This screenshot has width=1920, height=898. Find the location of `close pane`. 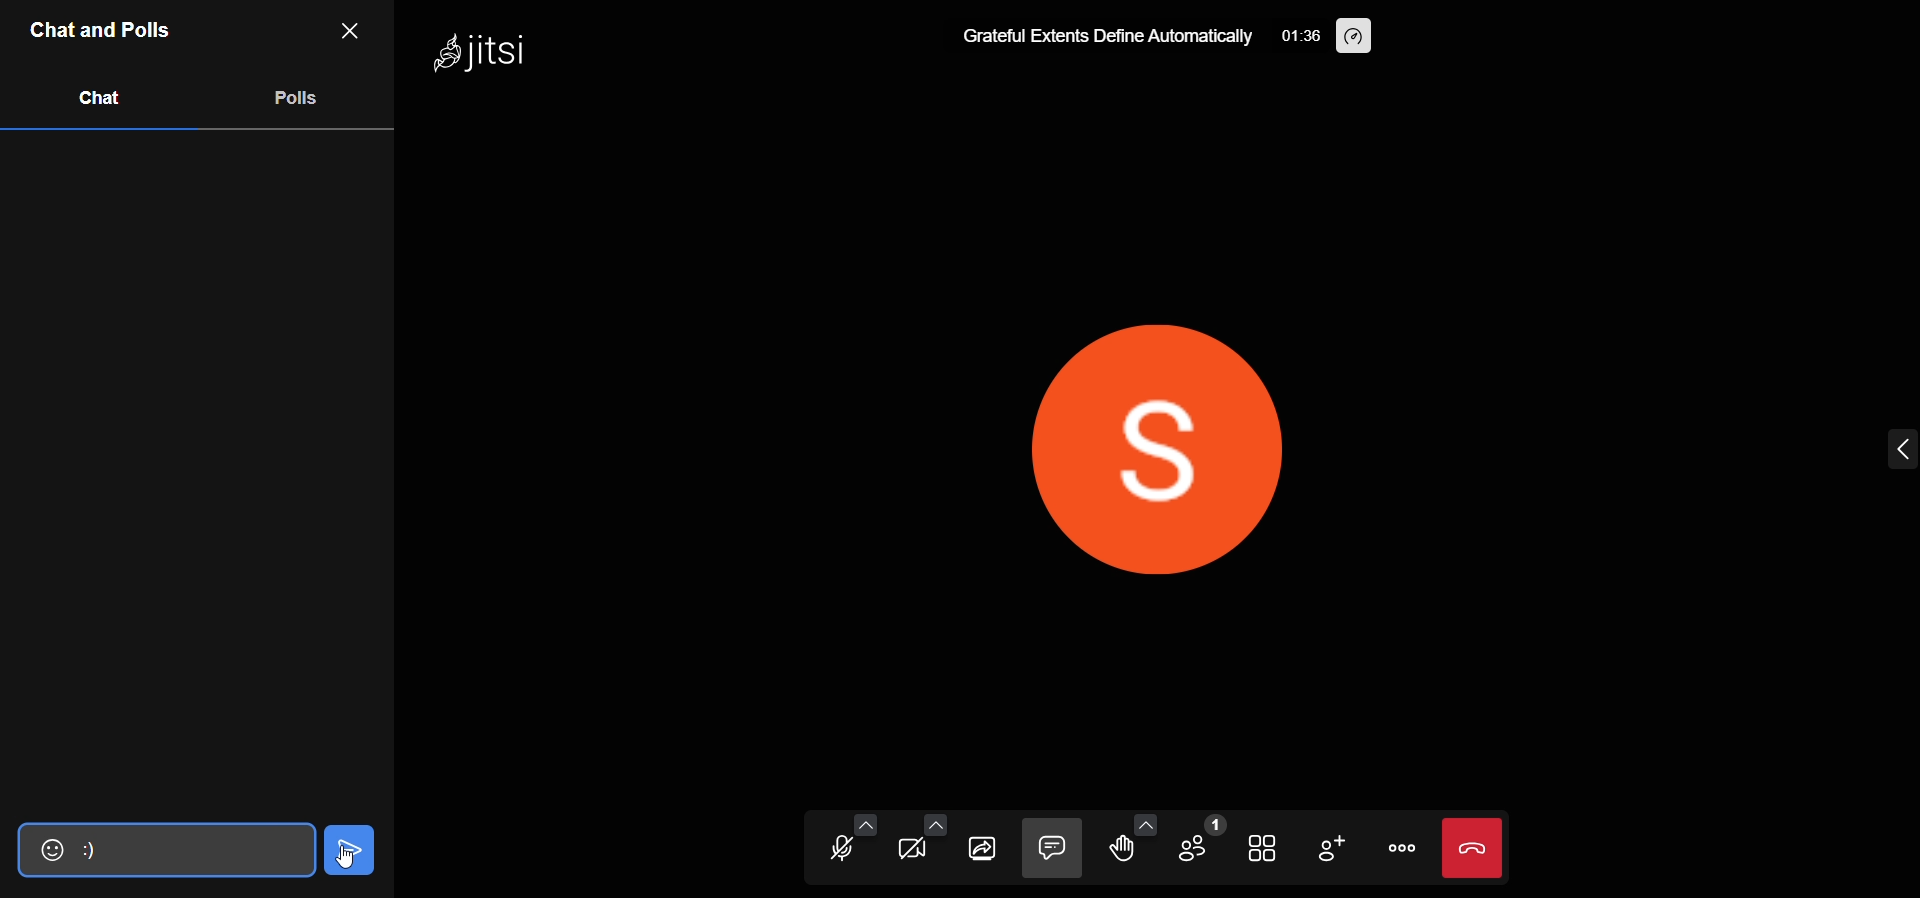

close pane is located at coordinates (358, 32).